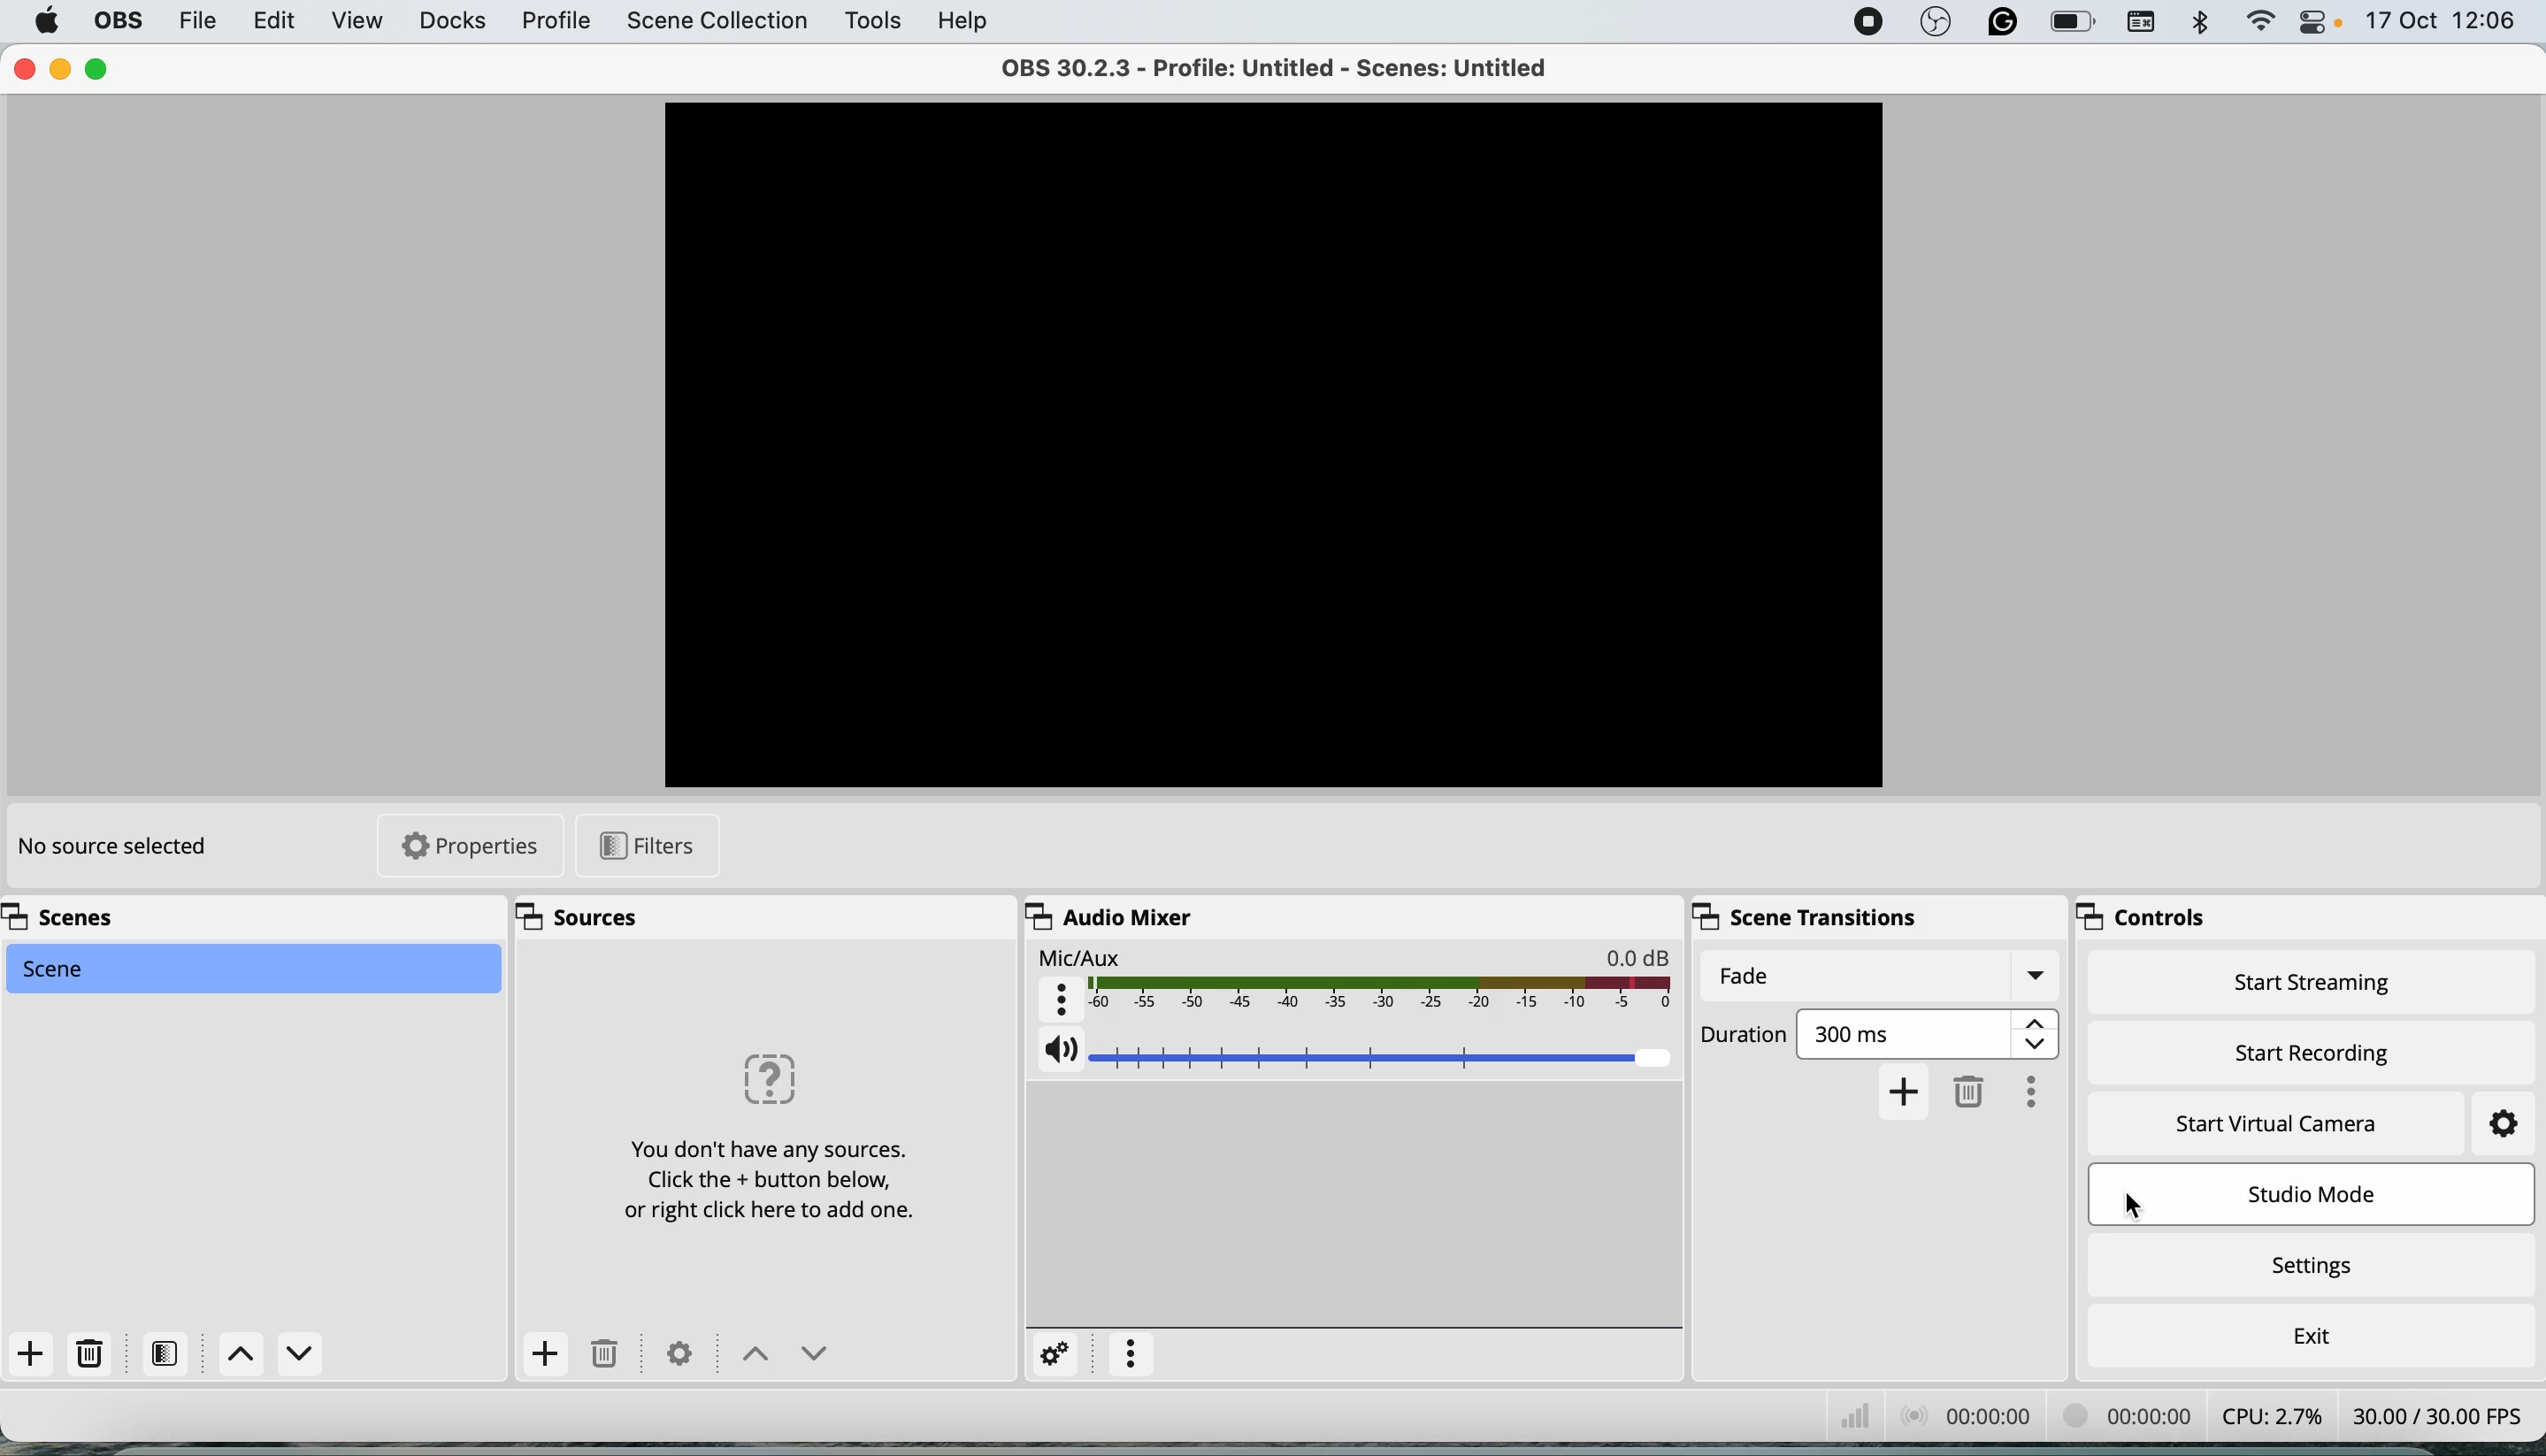 The width and height of the screenshot is (2546, 1456). I want to click on wifi, so click(2259, 23).